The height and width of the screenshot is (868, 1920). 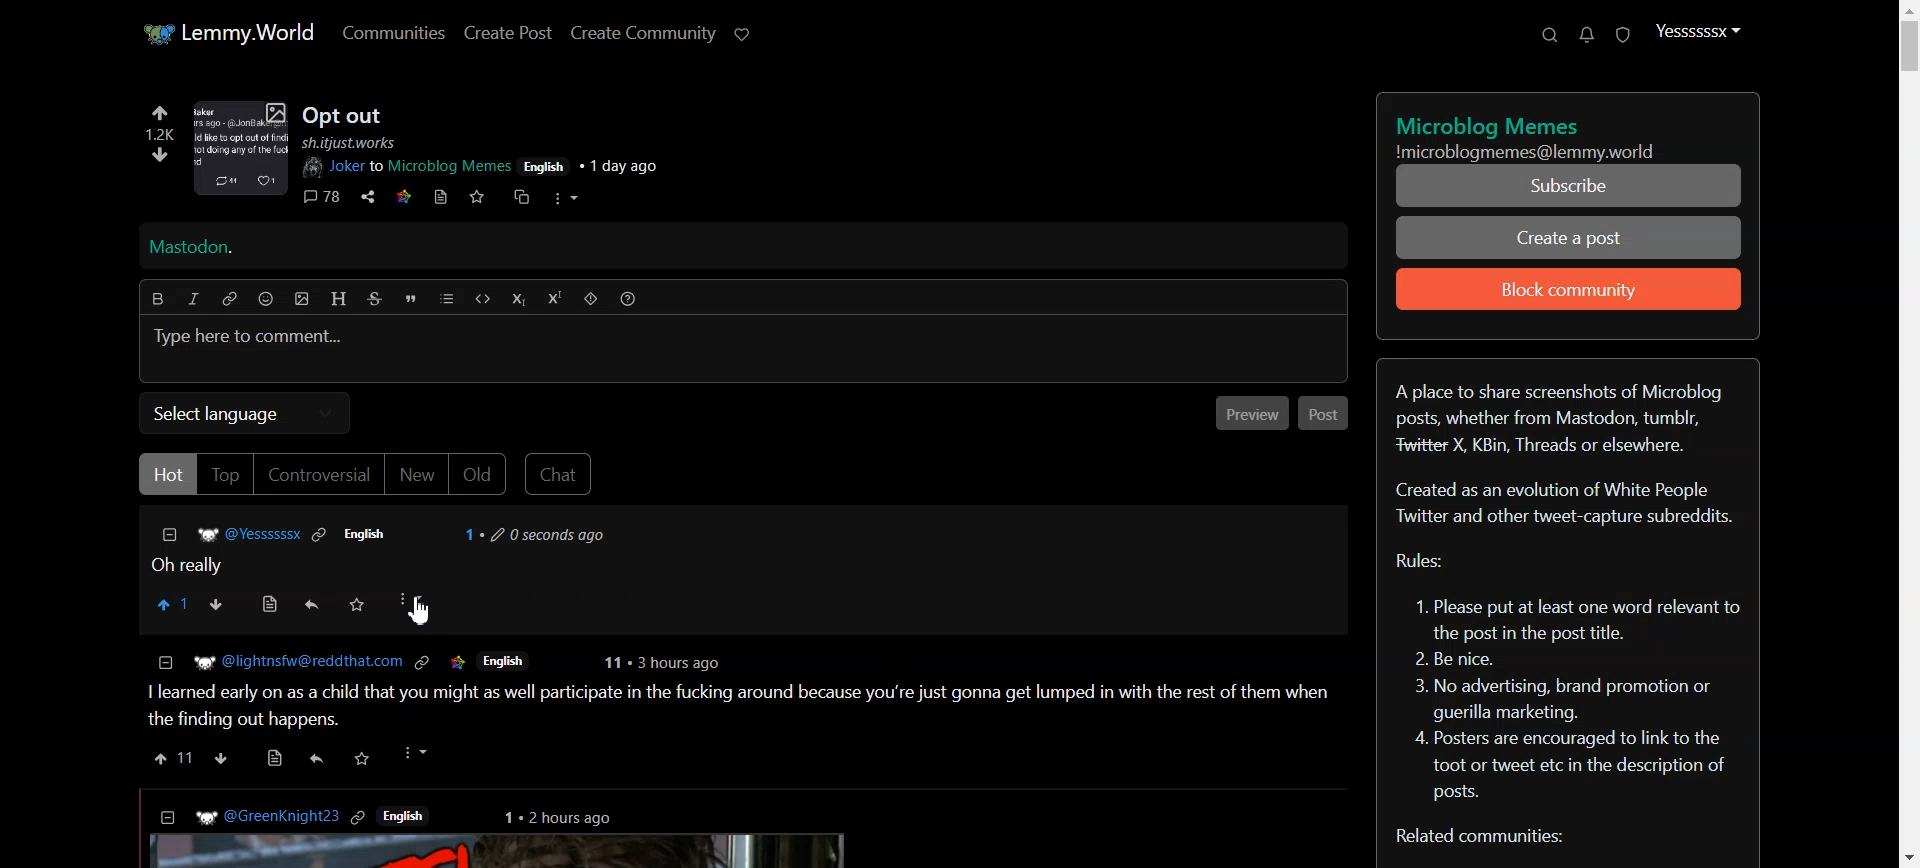 What do you see at coordinates (166, 472) in the screenshot?
I see `Hot` at bounding box center [166, 472].